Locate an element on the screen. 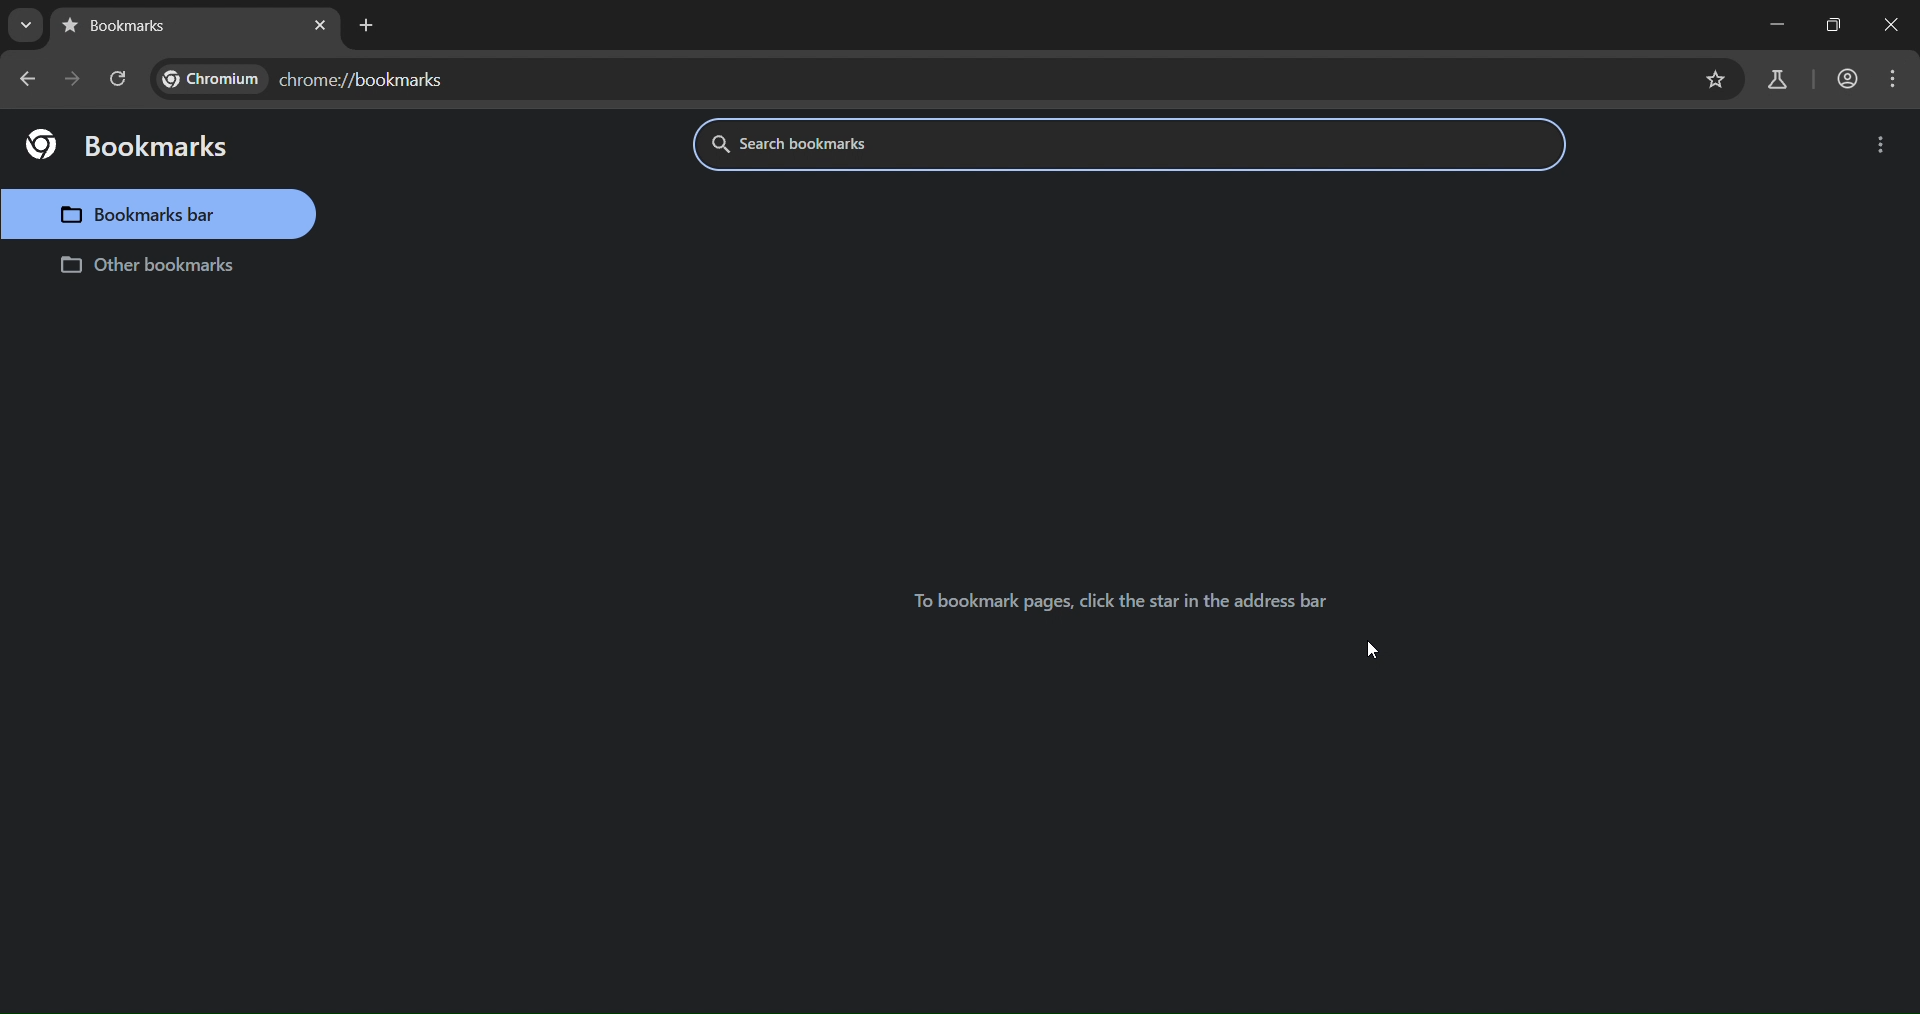 The width and height of the screenshot is (1920, 1014). menu is located at coordinates (1897, 81).